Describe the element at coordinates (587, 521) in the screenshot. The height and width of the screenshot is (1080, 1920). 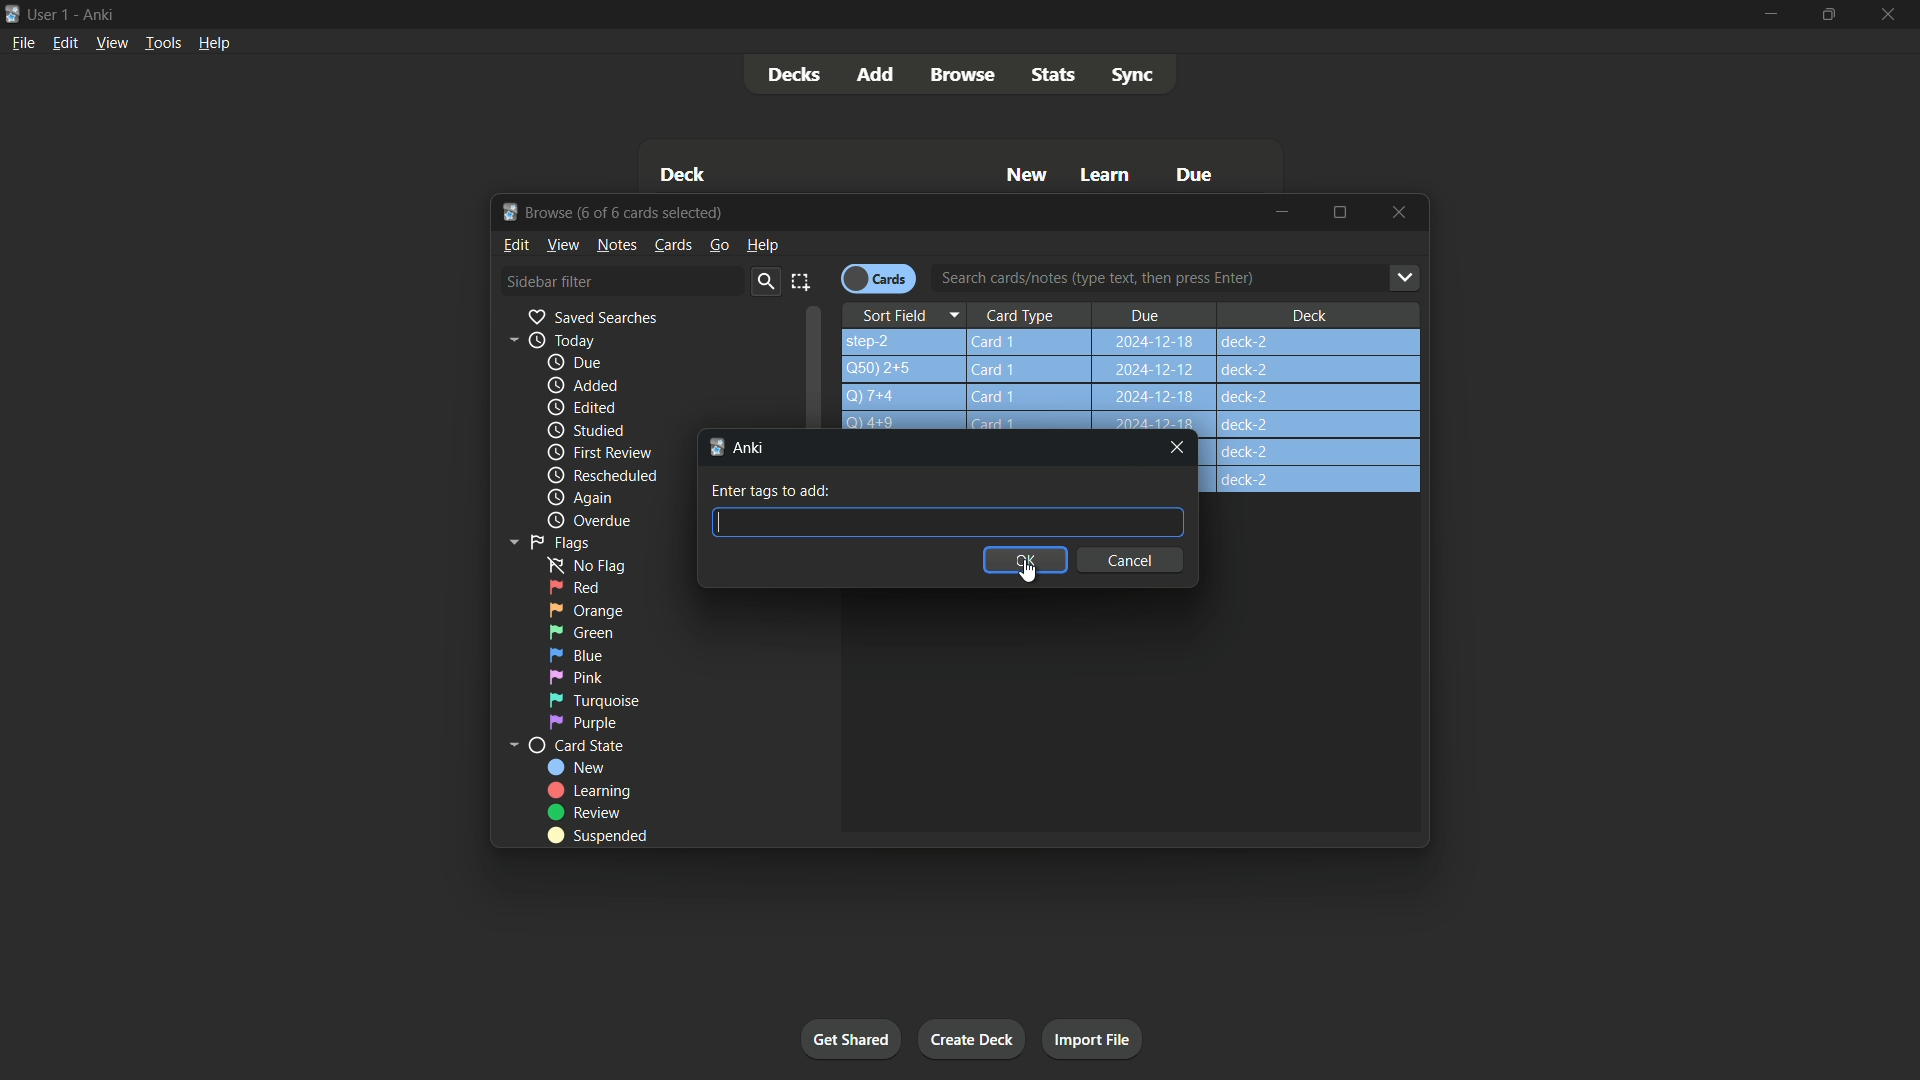
I see `Overdue` at that location.